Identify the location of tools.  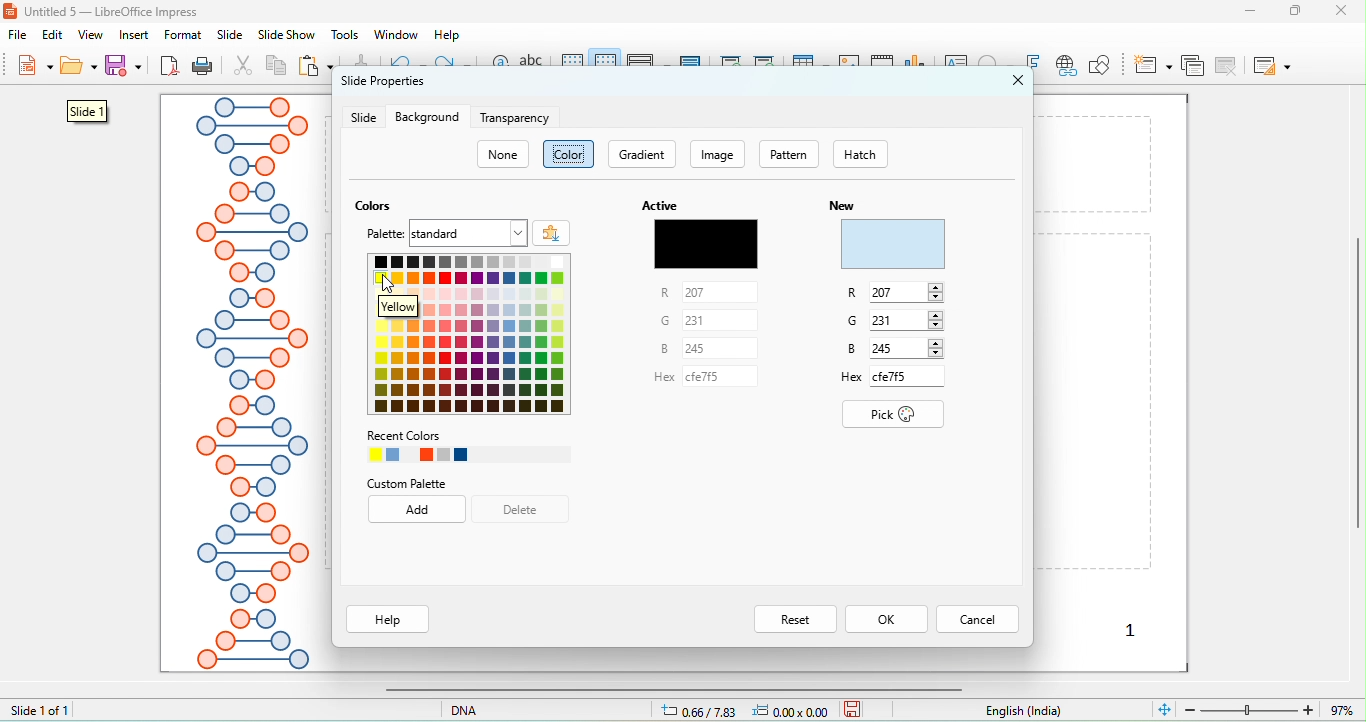
(346, 35).